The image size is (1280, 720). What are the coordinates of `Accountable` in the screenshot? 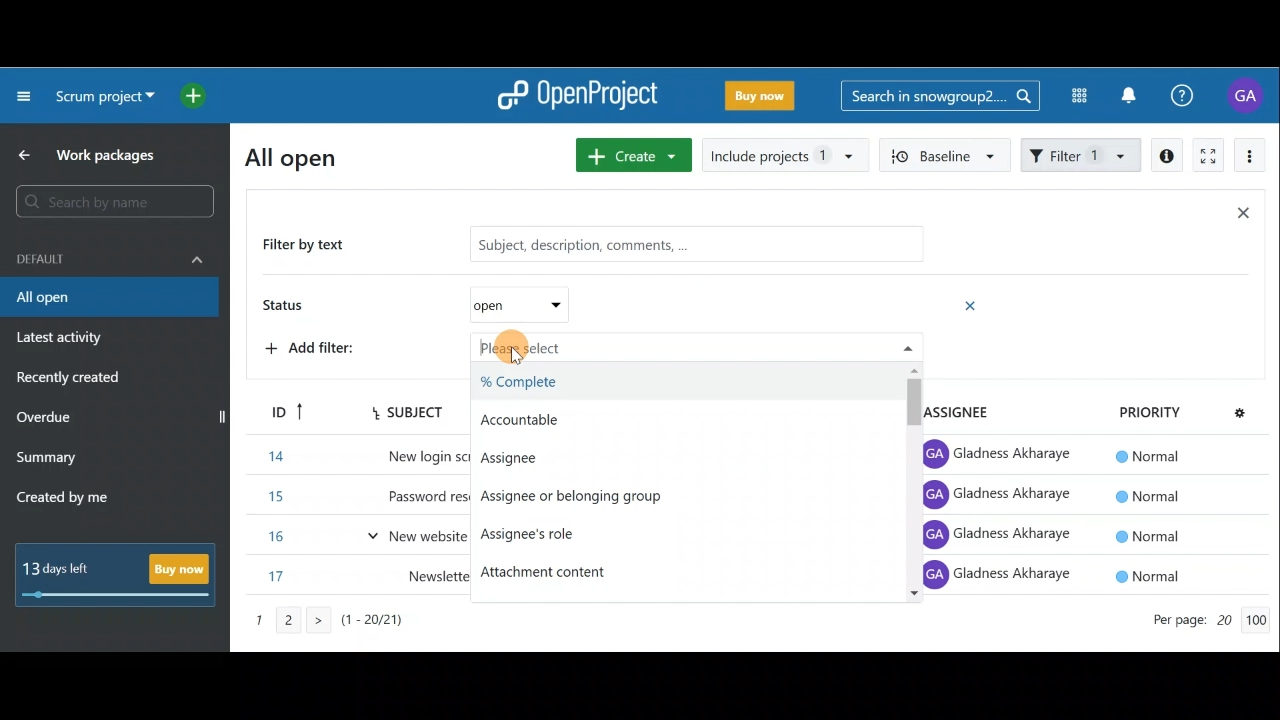 It's located at (686, 419).